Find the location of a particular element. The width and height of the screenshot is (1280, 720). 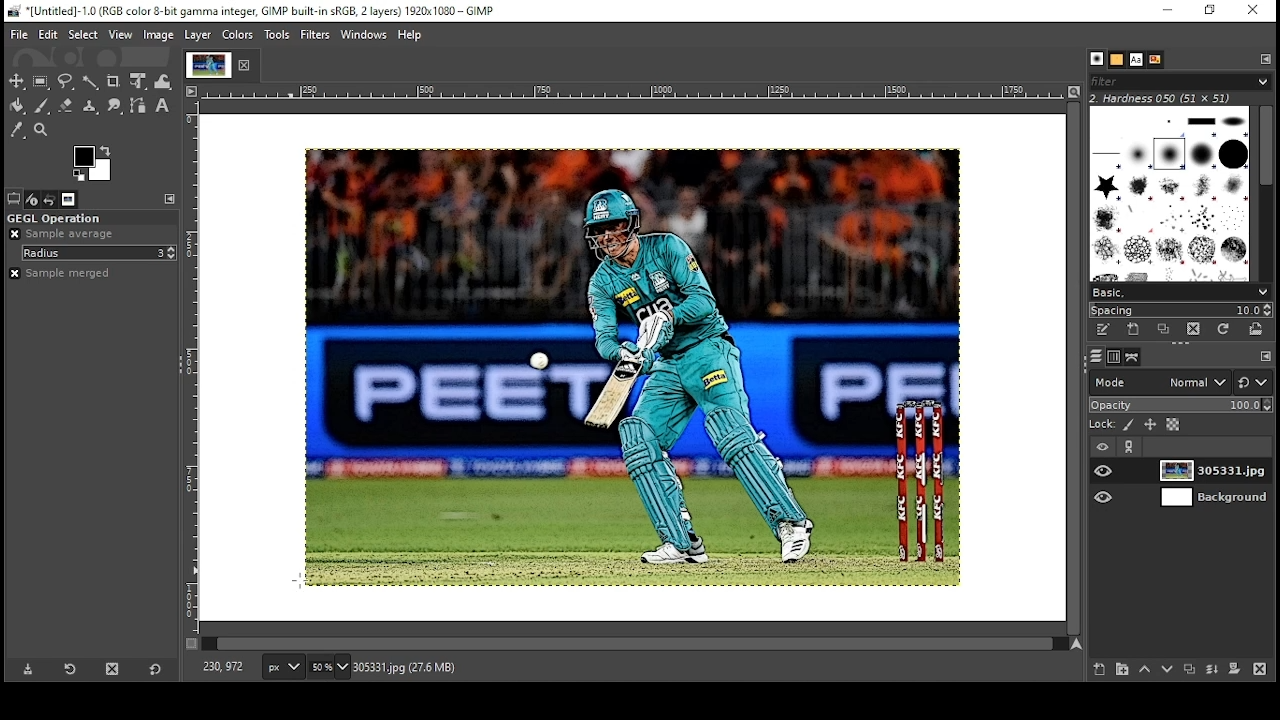

images is located at coordinates (69, 200).